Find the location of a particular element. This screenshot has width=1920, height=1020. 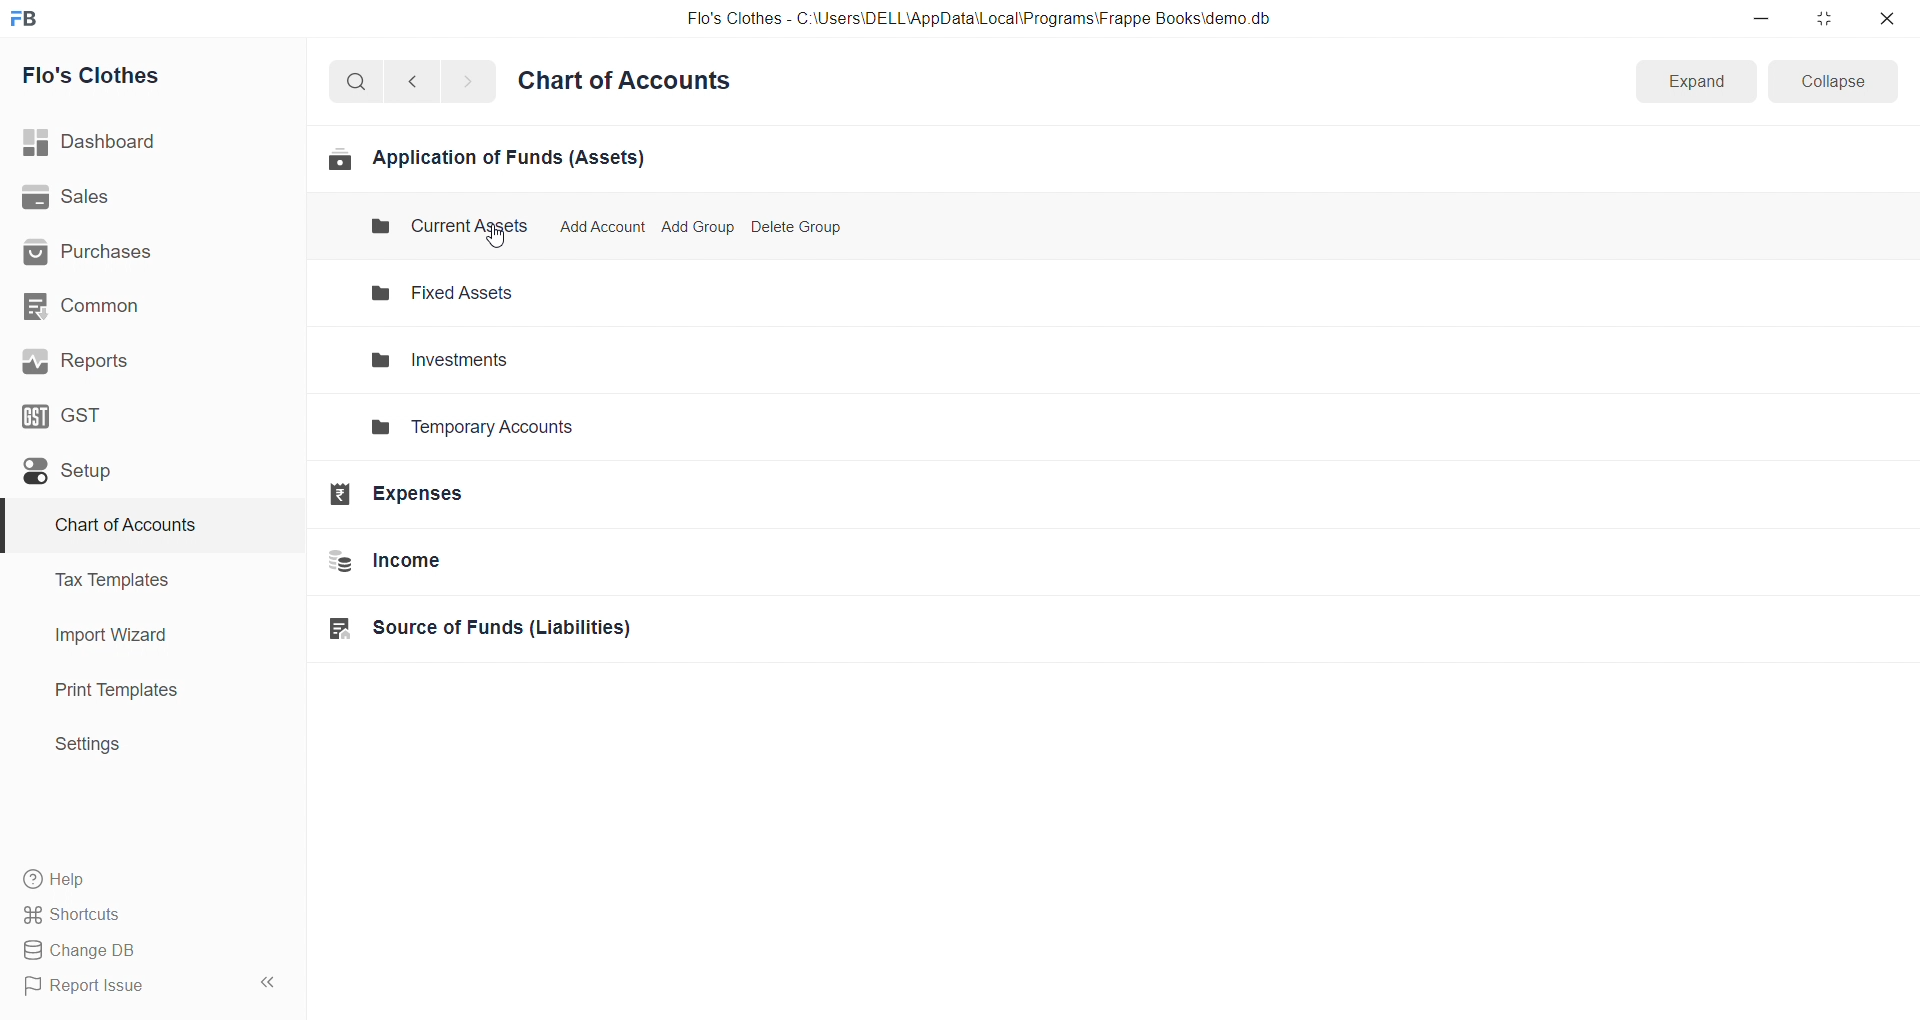

Collapse sidebar is located at coordinates (270, 986).